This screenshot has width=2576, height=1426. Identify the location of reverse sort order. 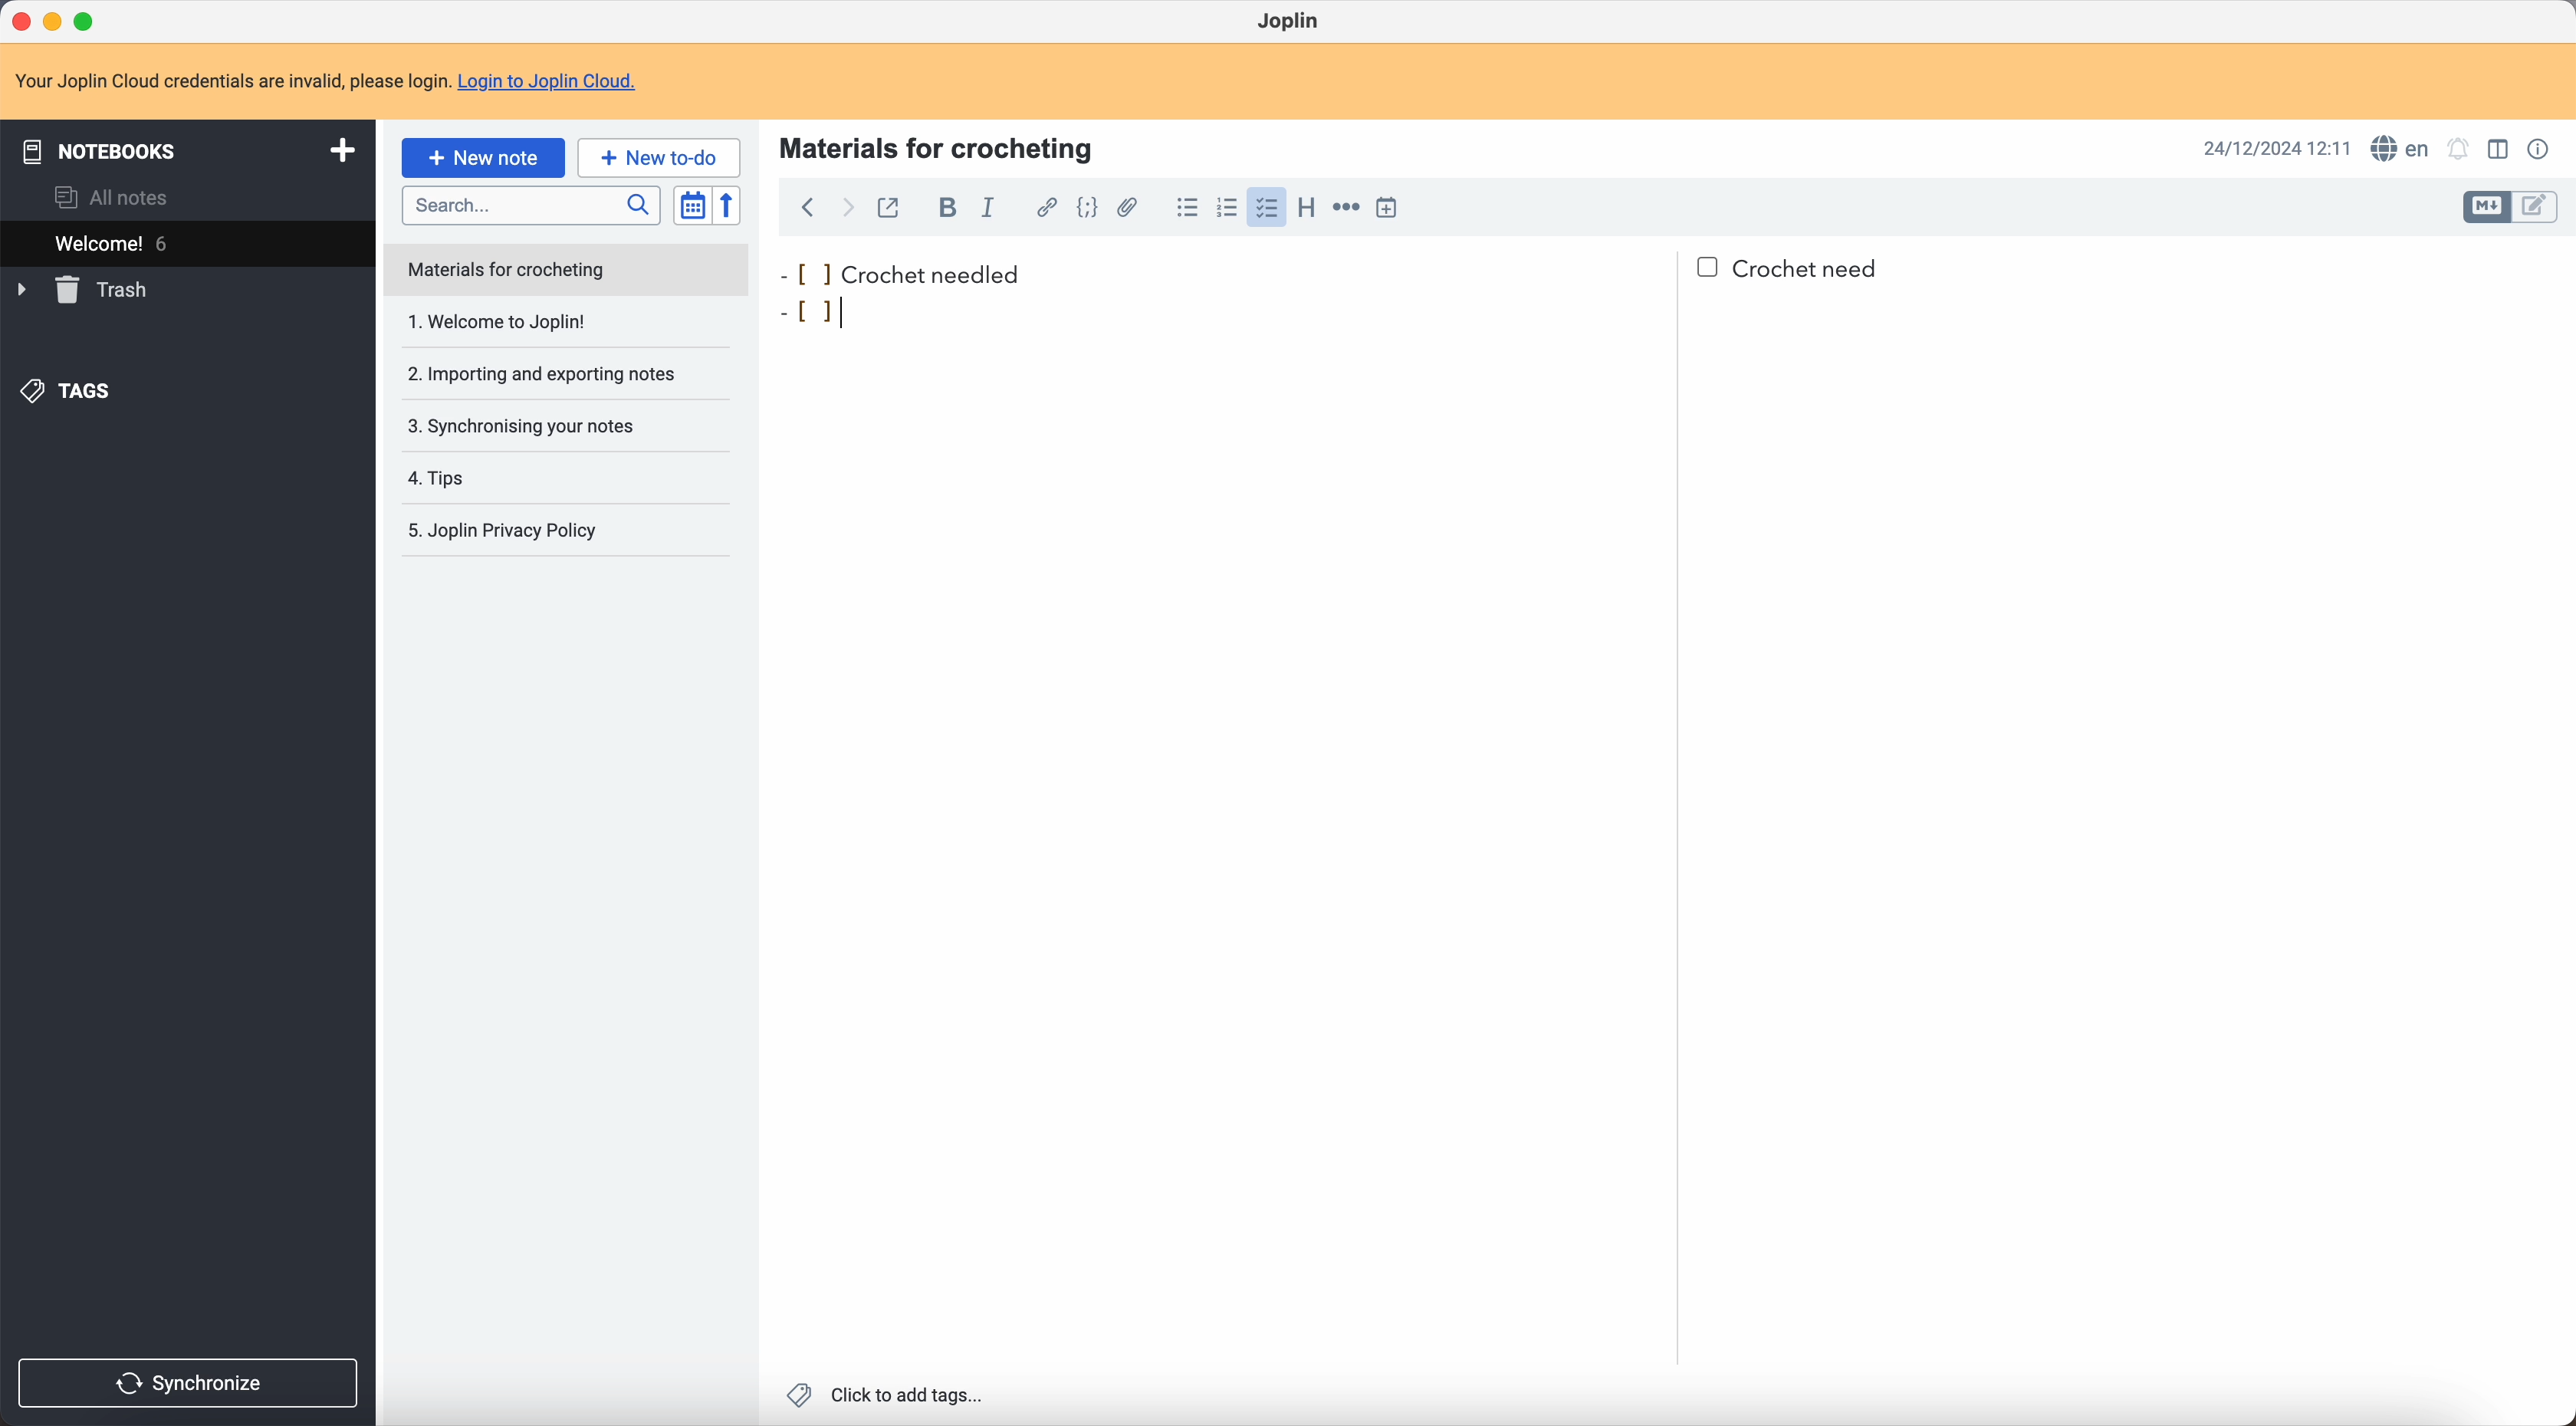
(730, 206).